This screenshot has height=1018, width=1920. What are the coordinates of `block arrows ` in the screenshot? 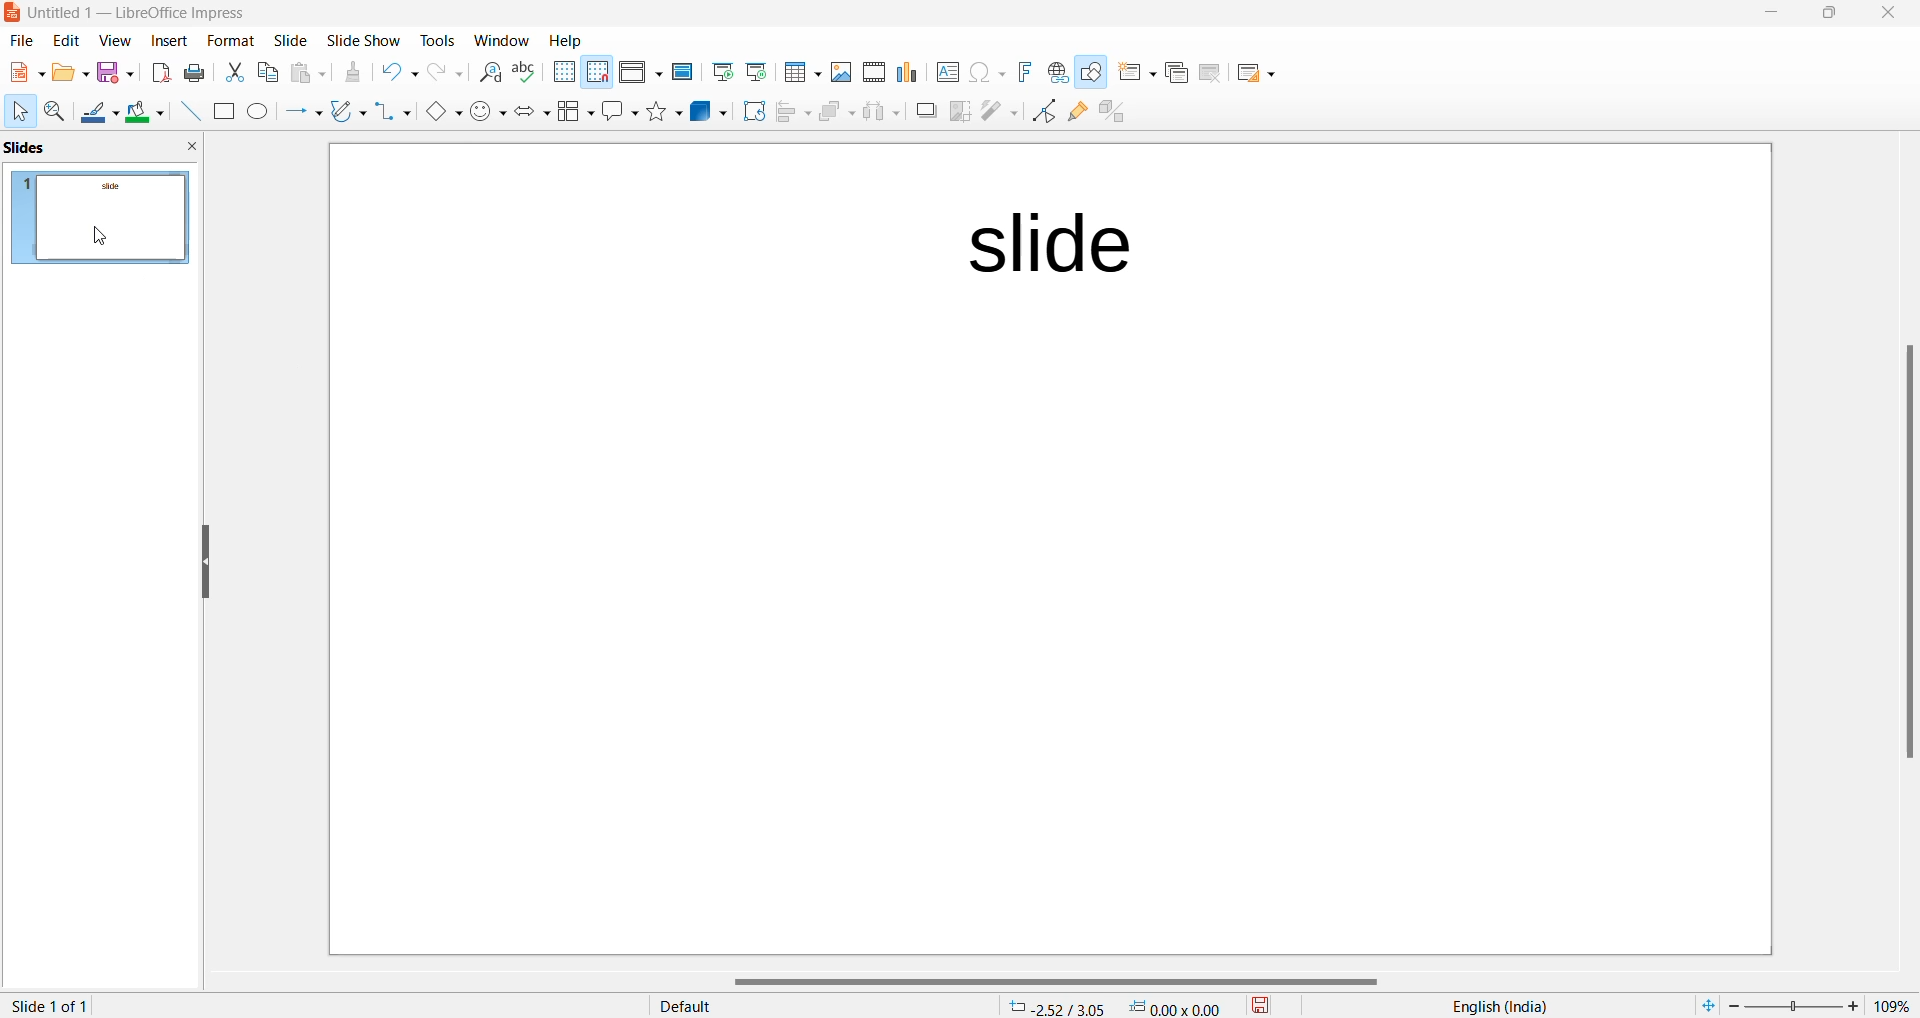 It's located at (535, 113).